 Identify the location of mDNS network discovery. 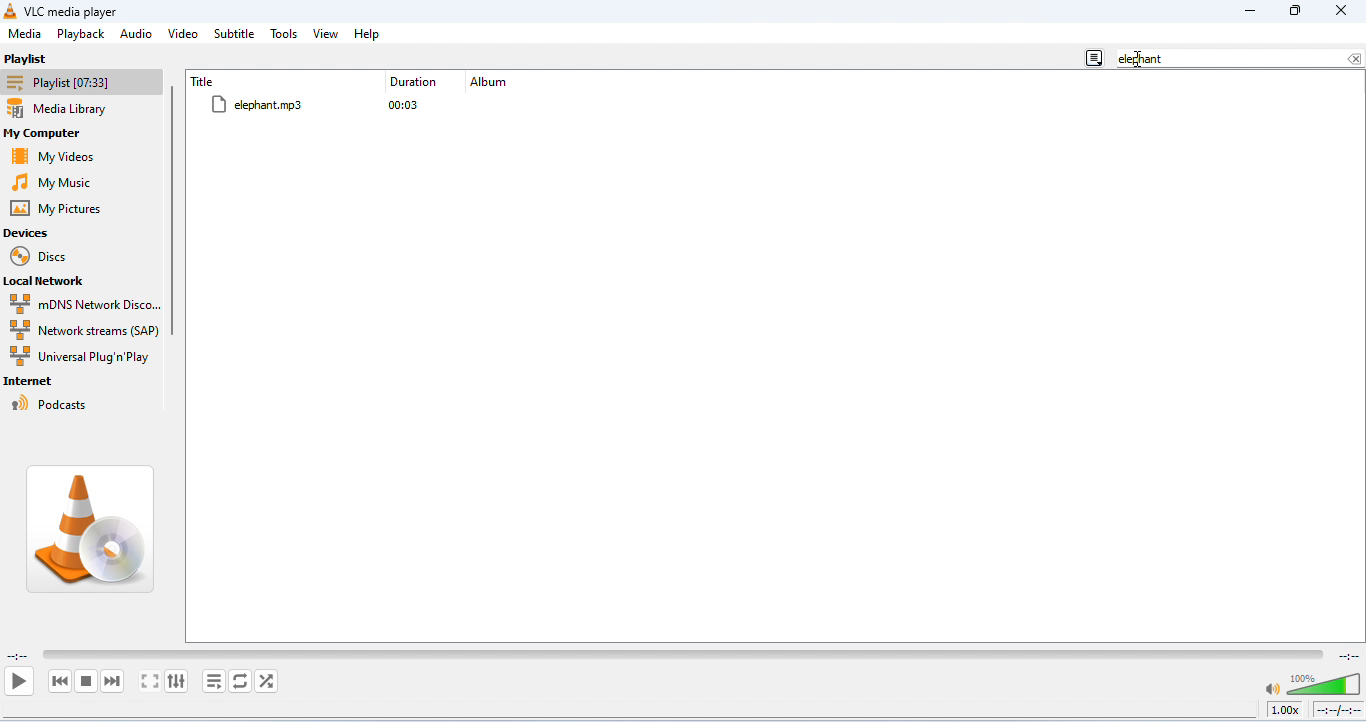
(85, 304).